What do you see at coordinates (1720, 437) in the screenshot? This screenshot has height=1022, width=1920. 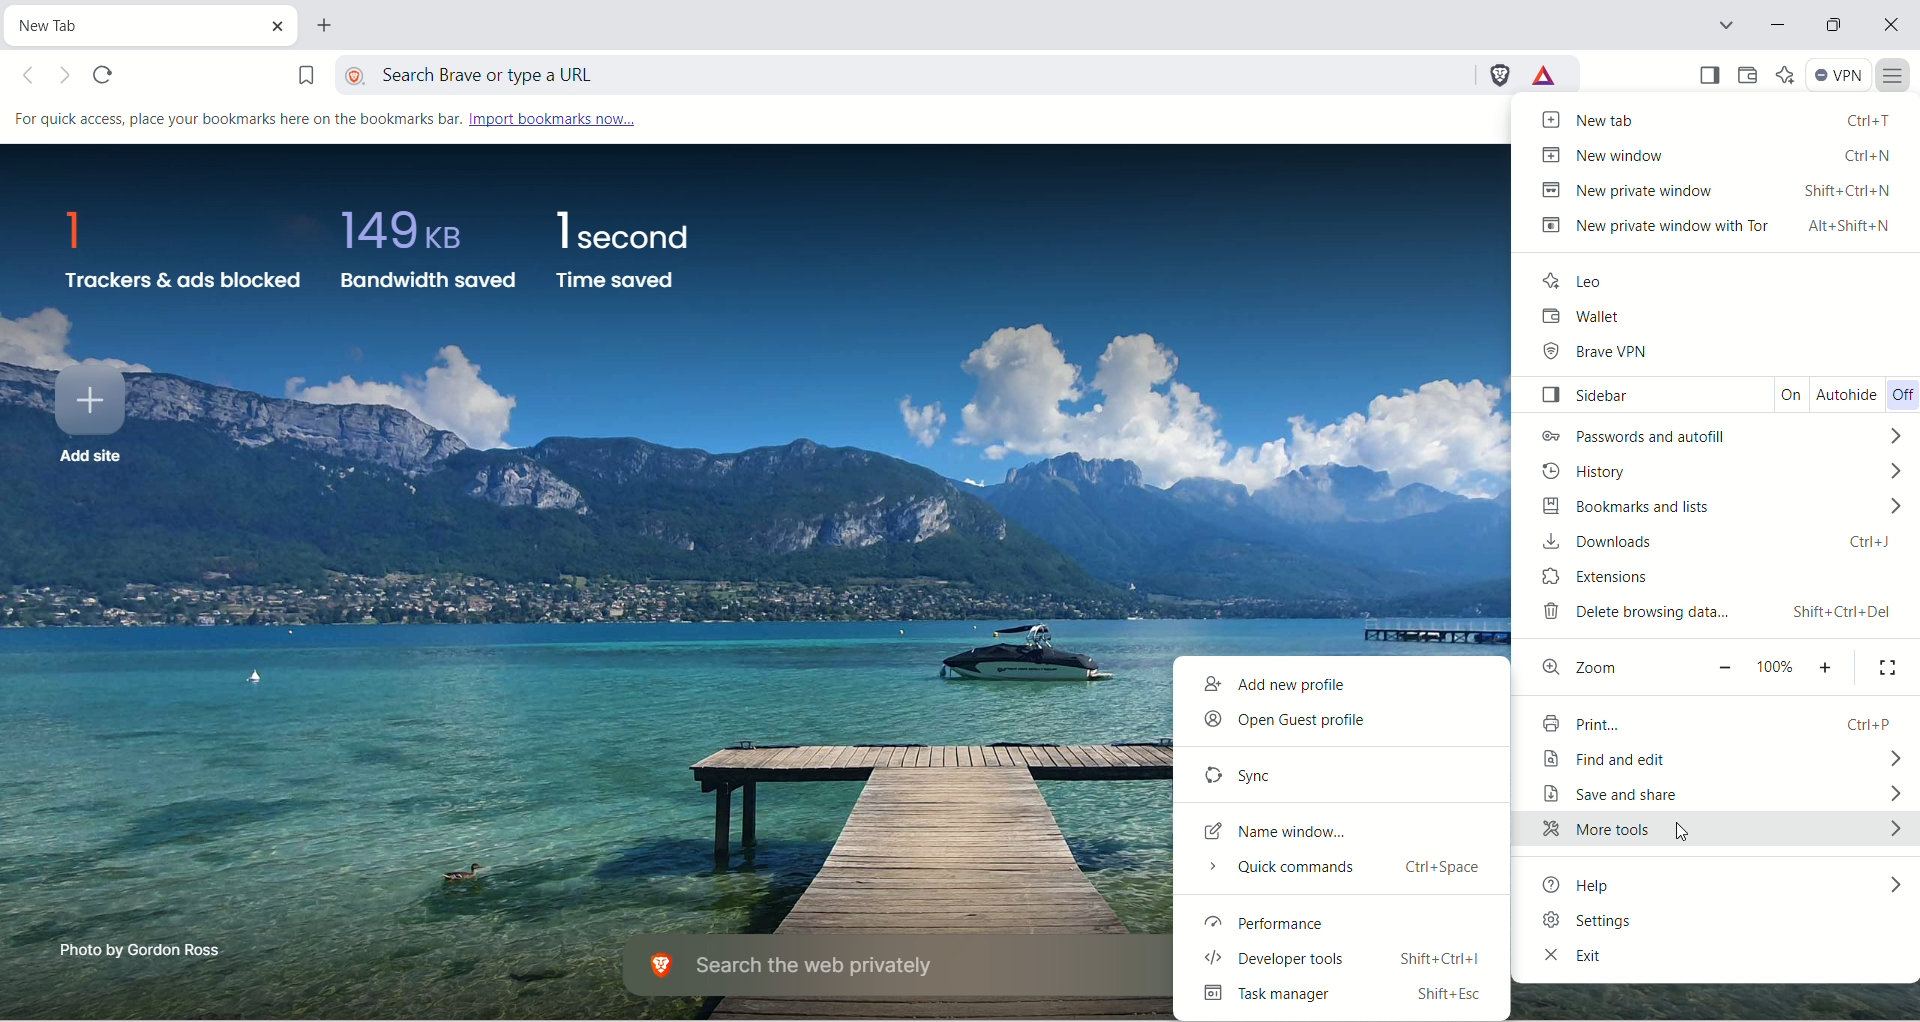 I see `password and autofill` at bounding box center [1720, 437].